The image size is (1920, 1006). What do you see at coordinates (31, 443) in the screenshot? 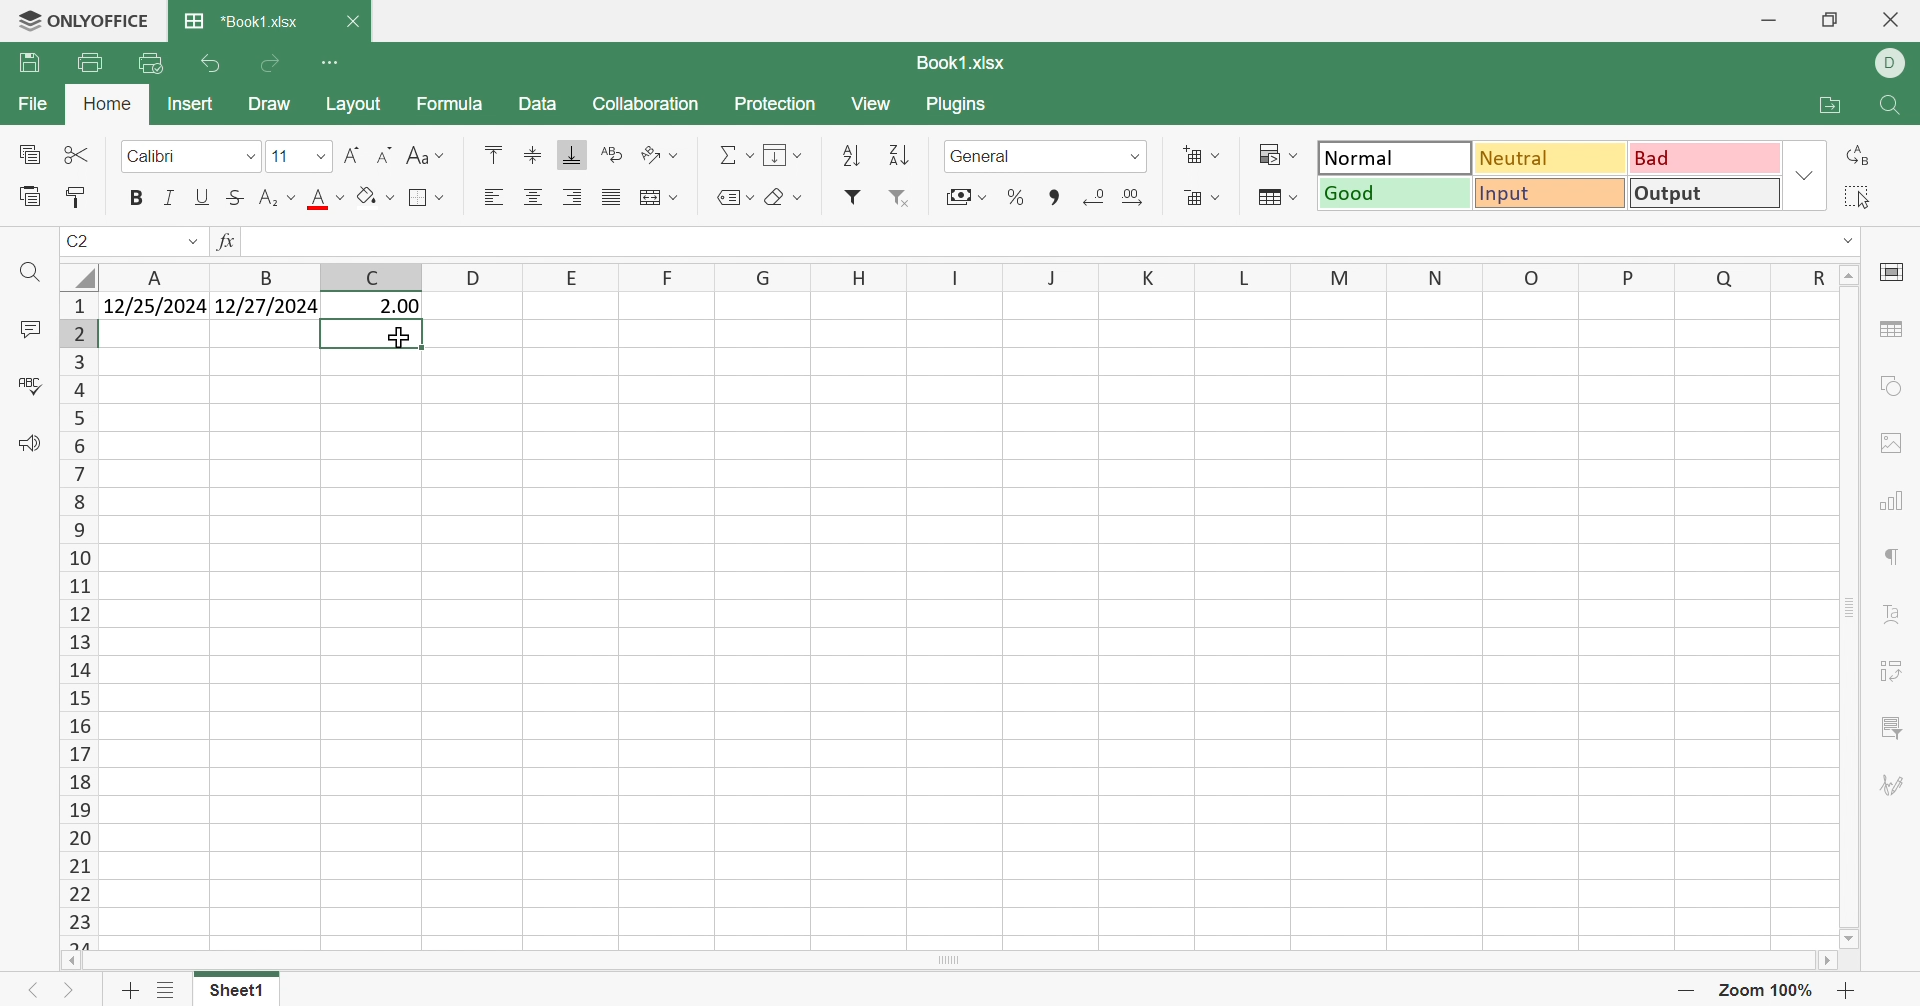
I see `Feedback & Support` at bounding box center [31, 443].